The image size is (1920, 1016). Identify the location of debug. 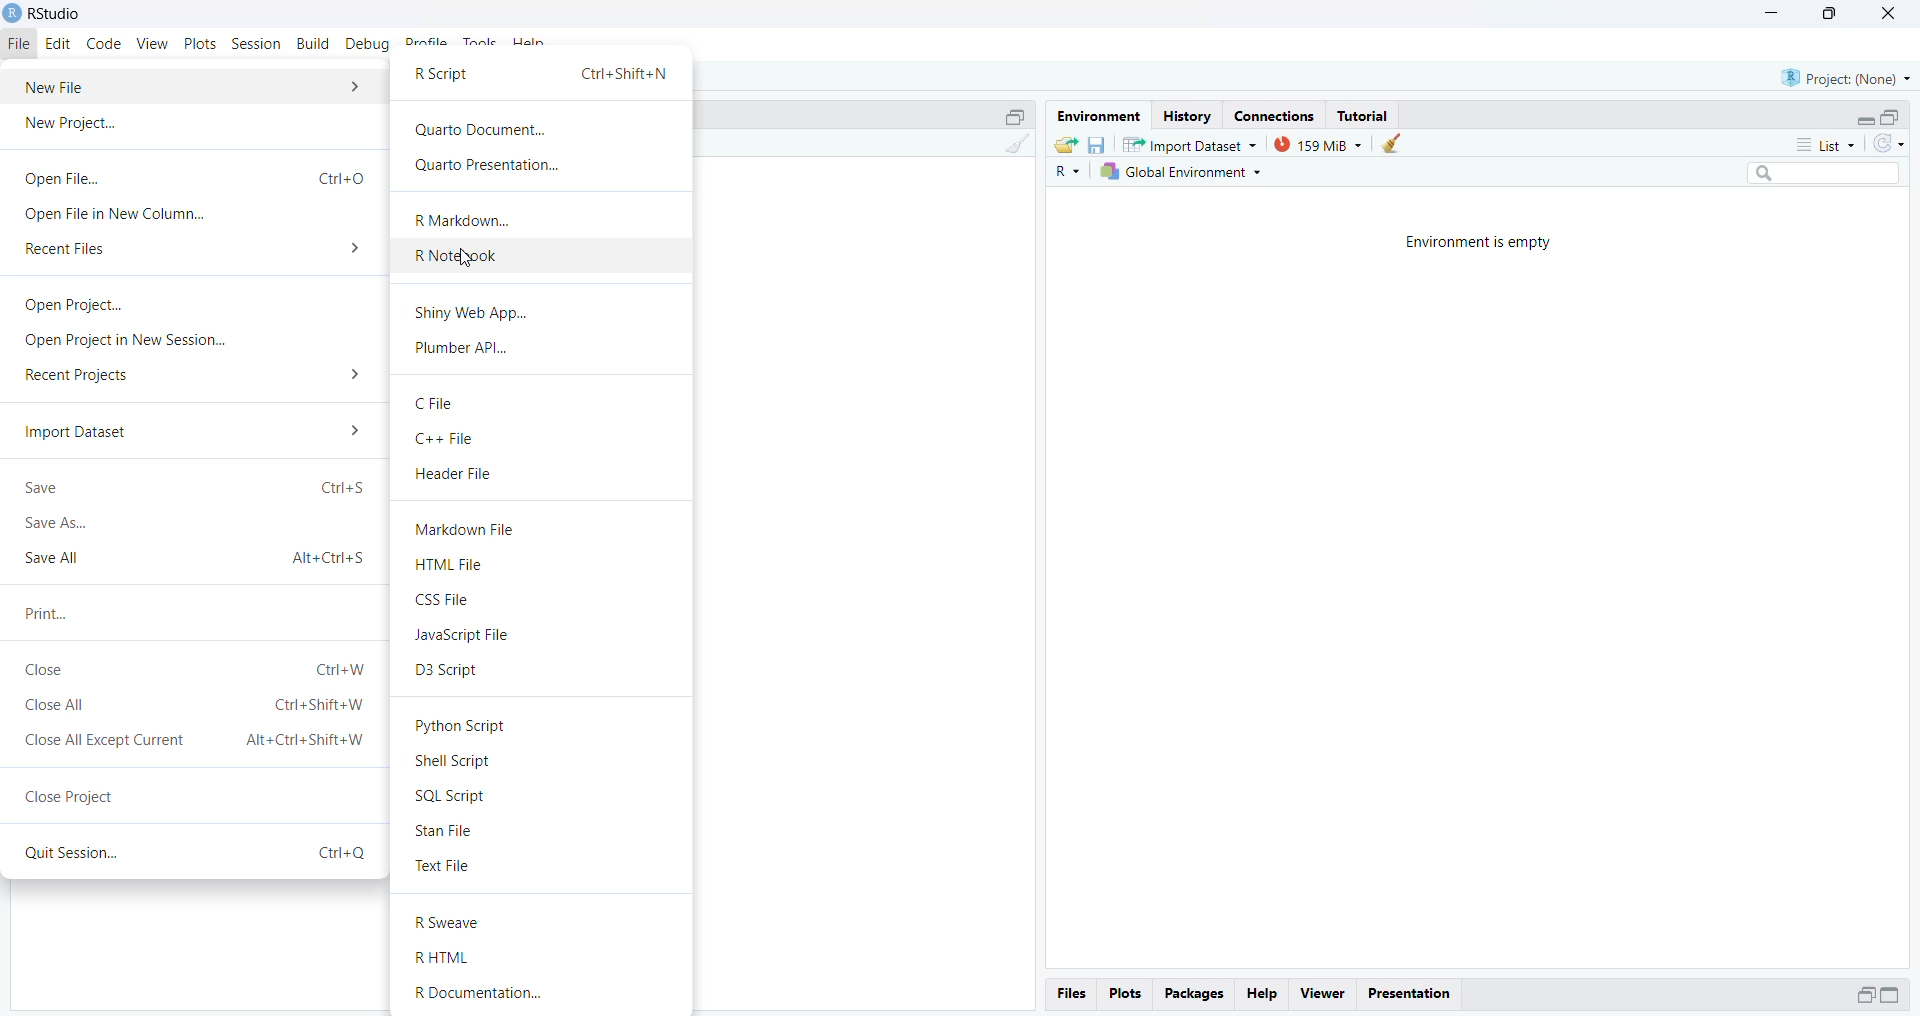
(370, 45).